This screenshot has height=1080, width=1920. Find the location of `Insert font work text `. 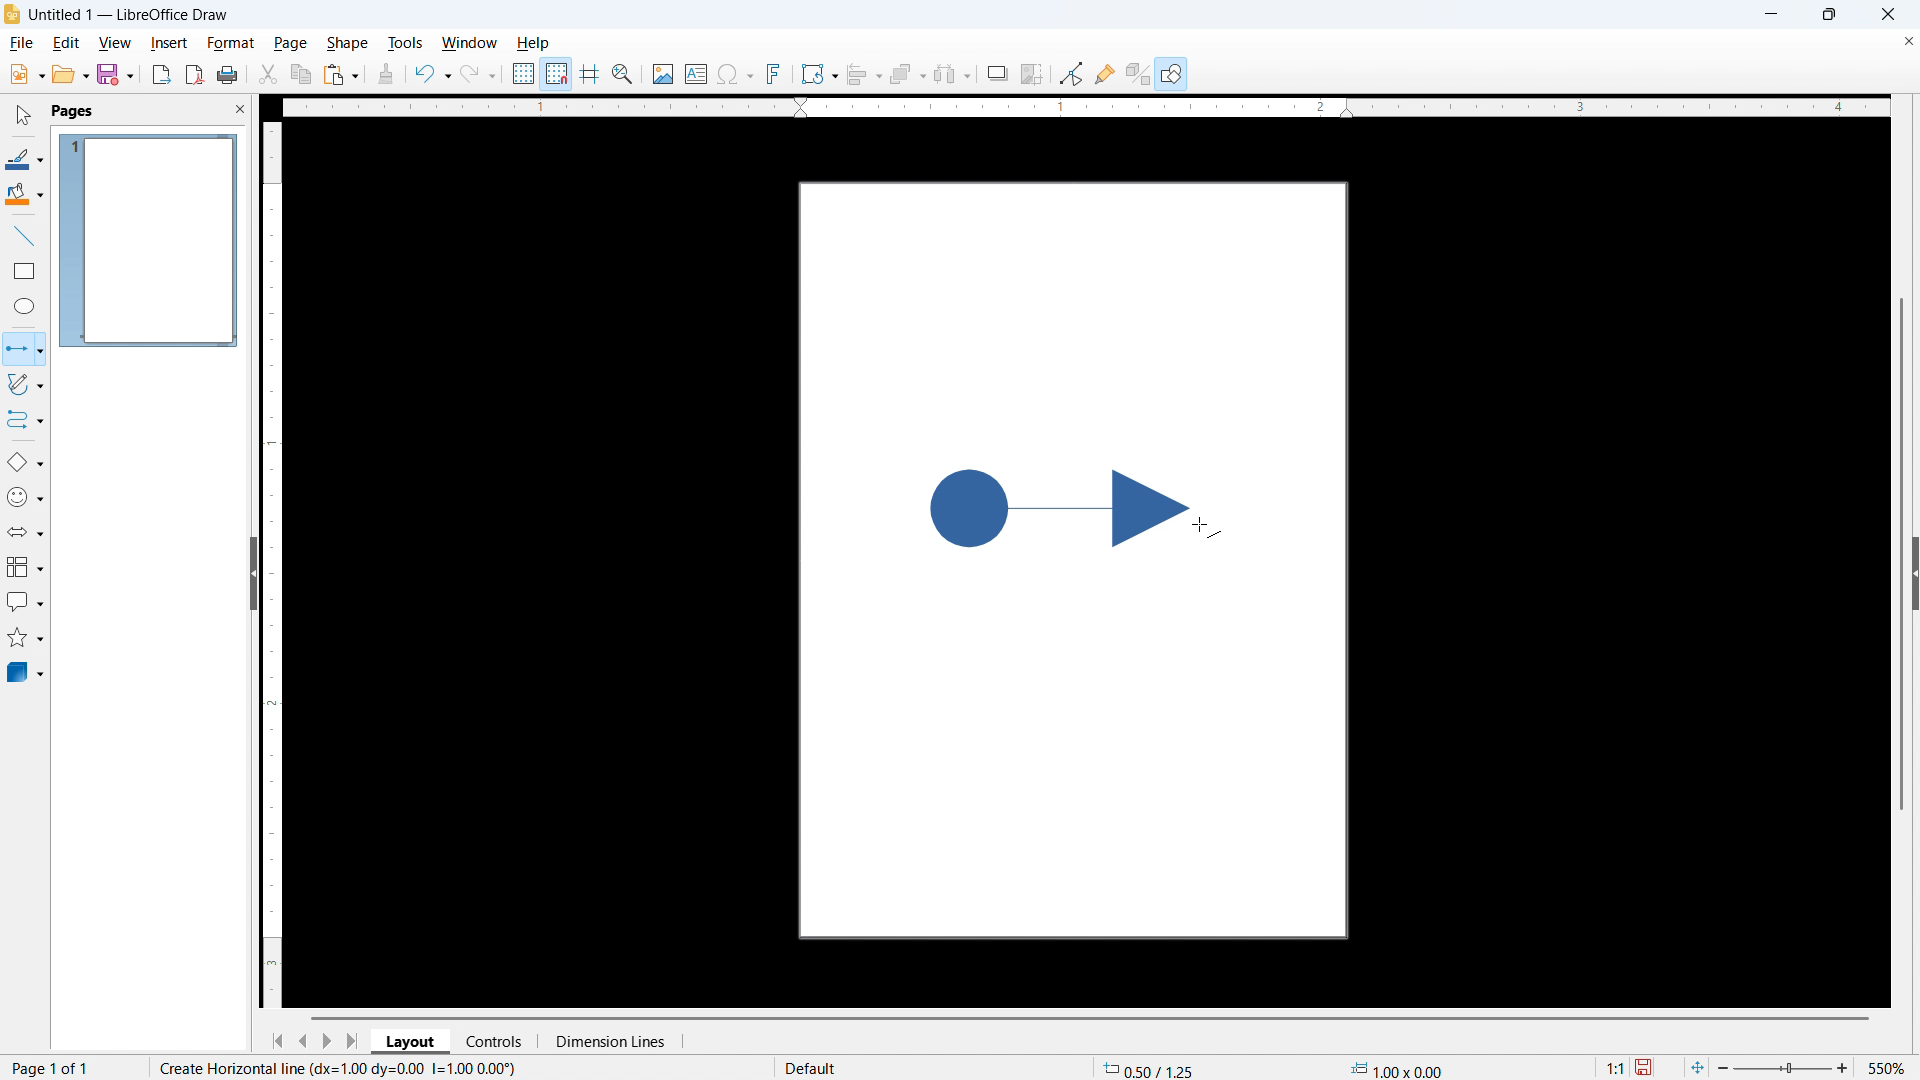

Insert font work text  is located at coordinates (774, 73).